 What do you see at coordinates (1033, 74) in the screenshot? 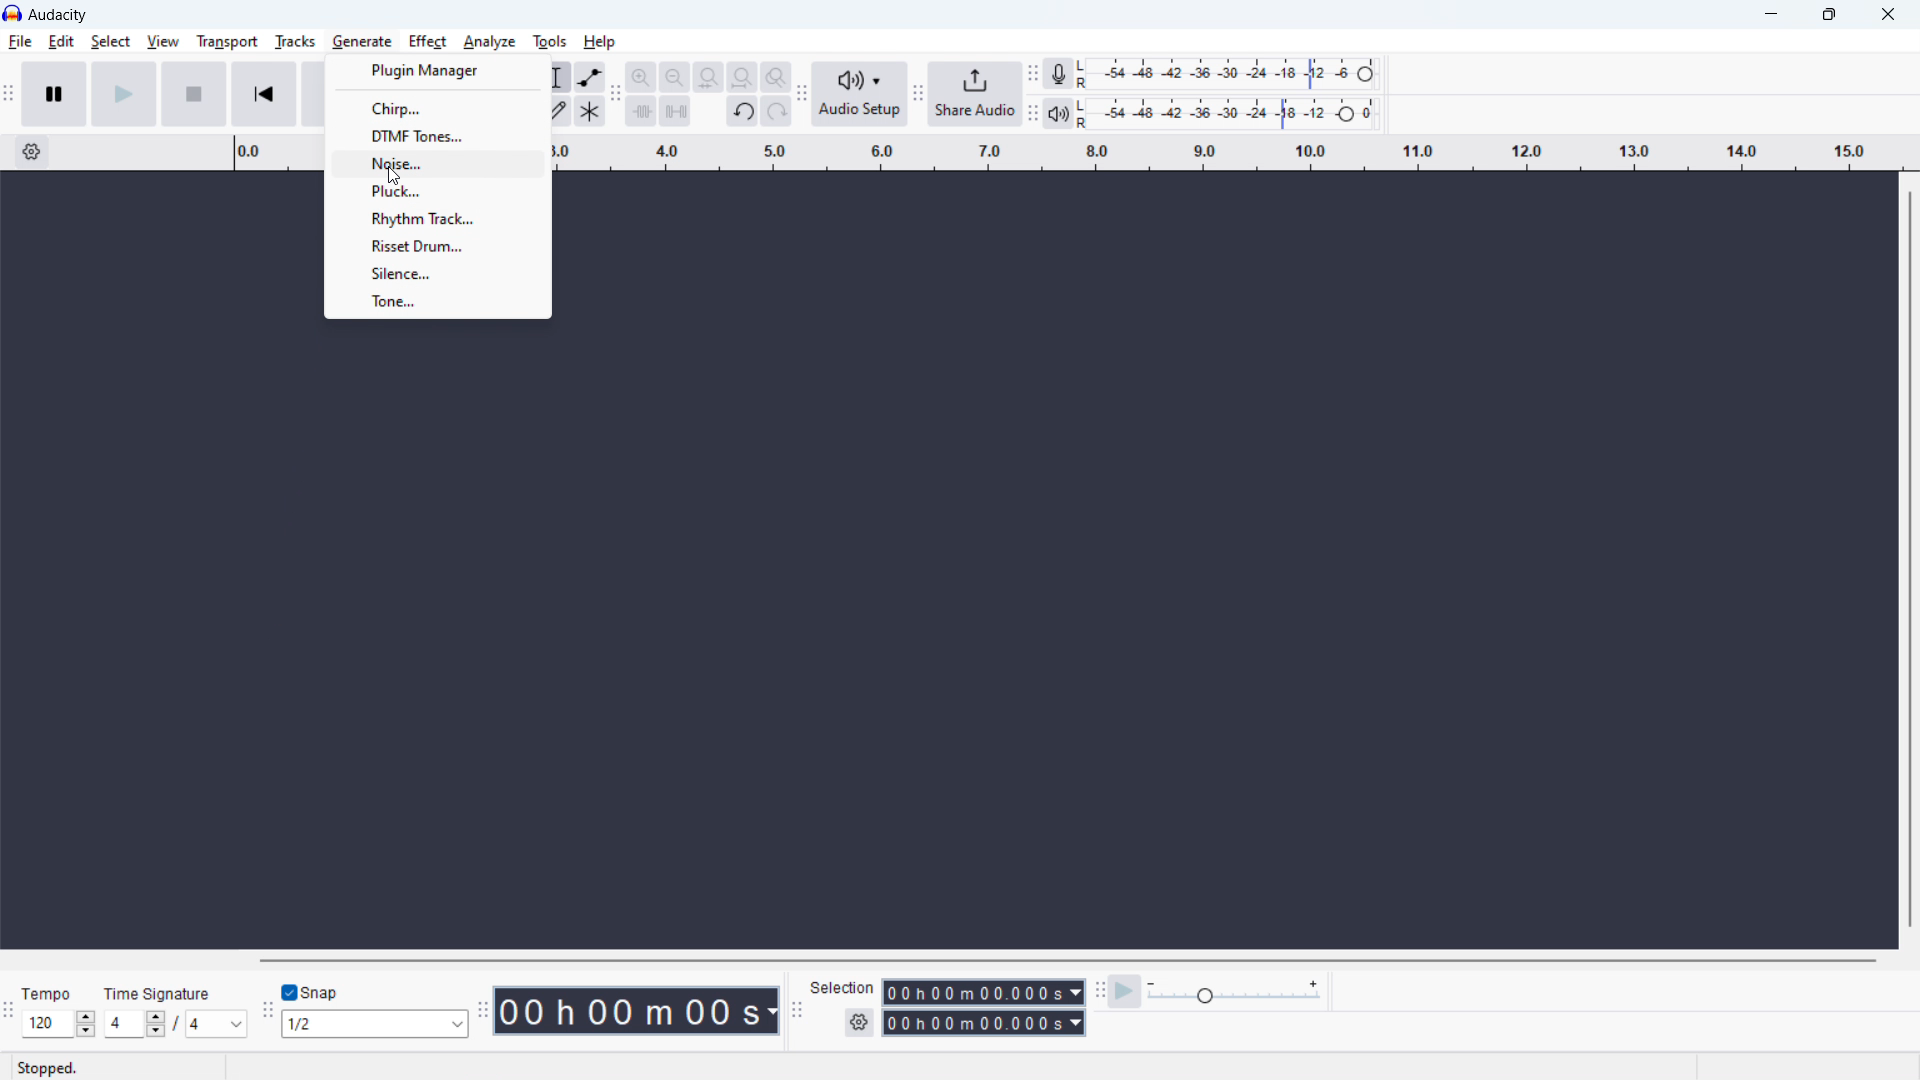
I see `recording meter toolbar` at bounding box center [1033, 74].